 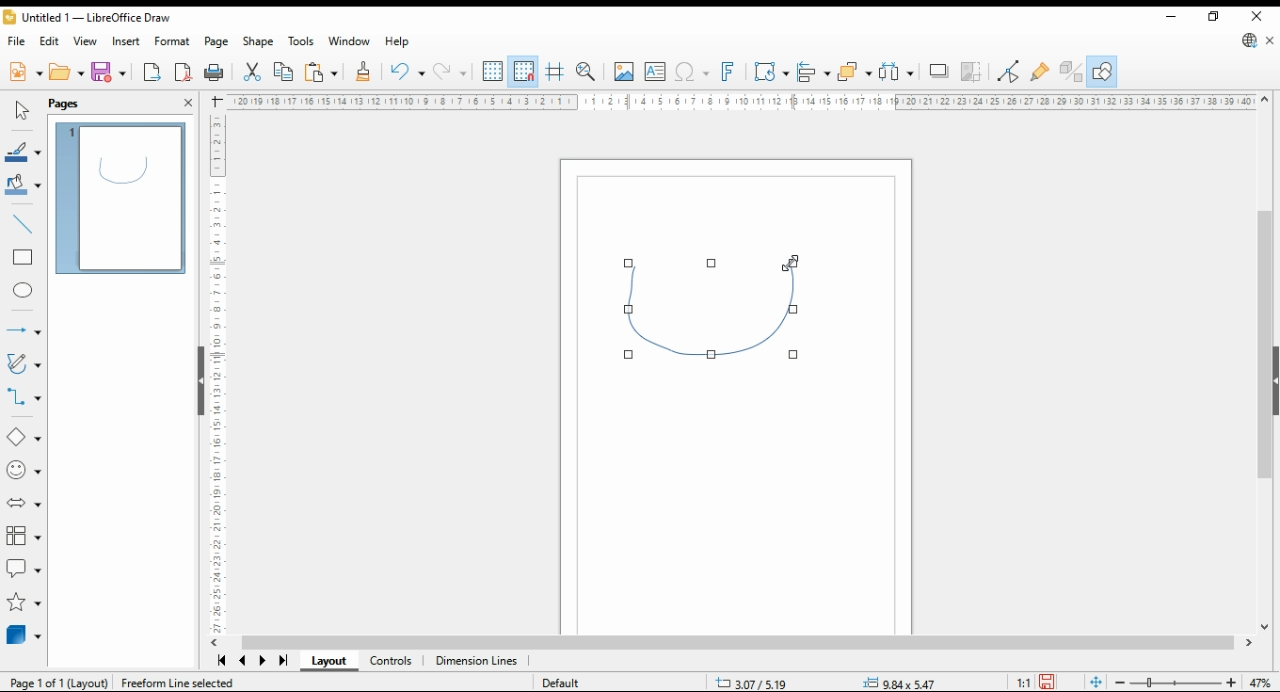 What do you see at coordinates (349, 41) in the screenshot?
I see `window` at bounding box center [349, 41].